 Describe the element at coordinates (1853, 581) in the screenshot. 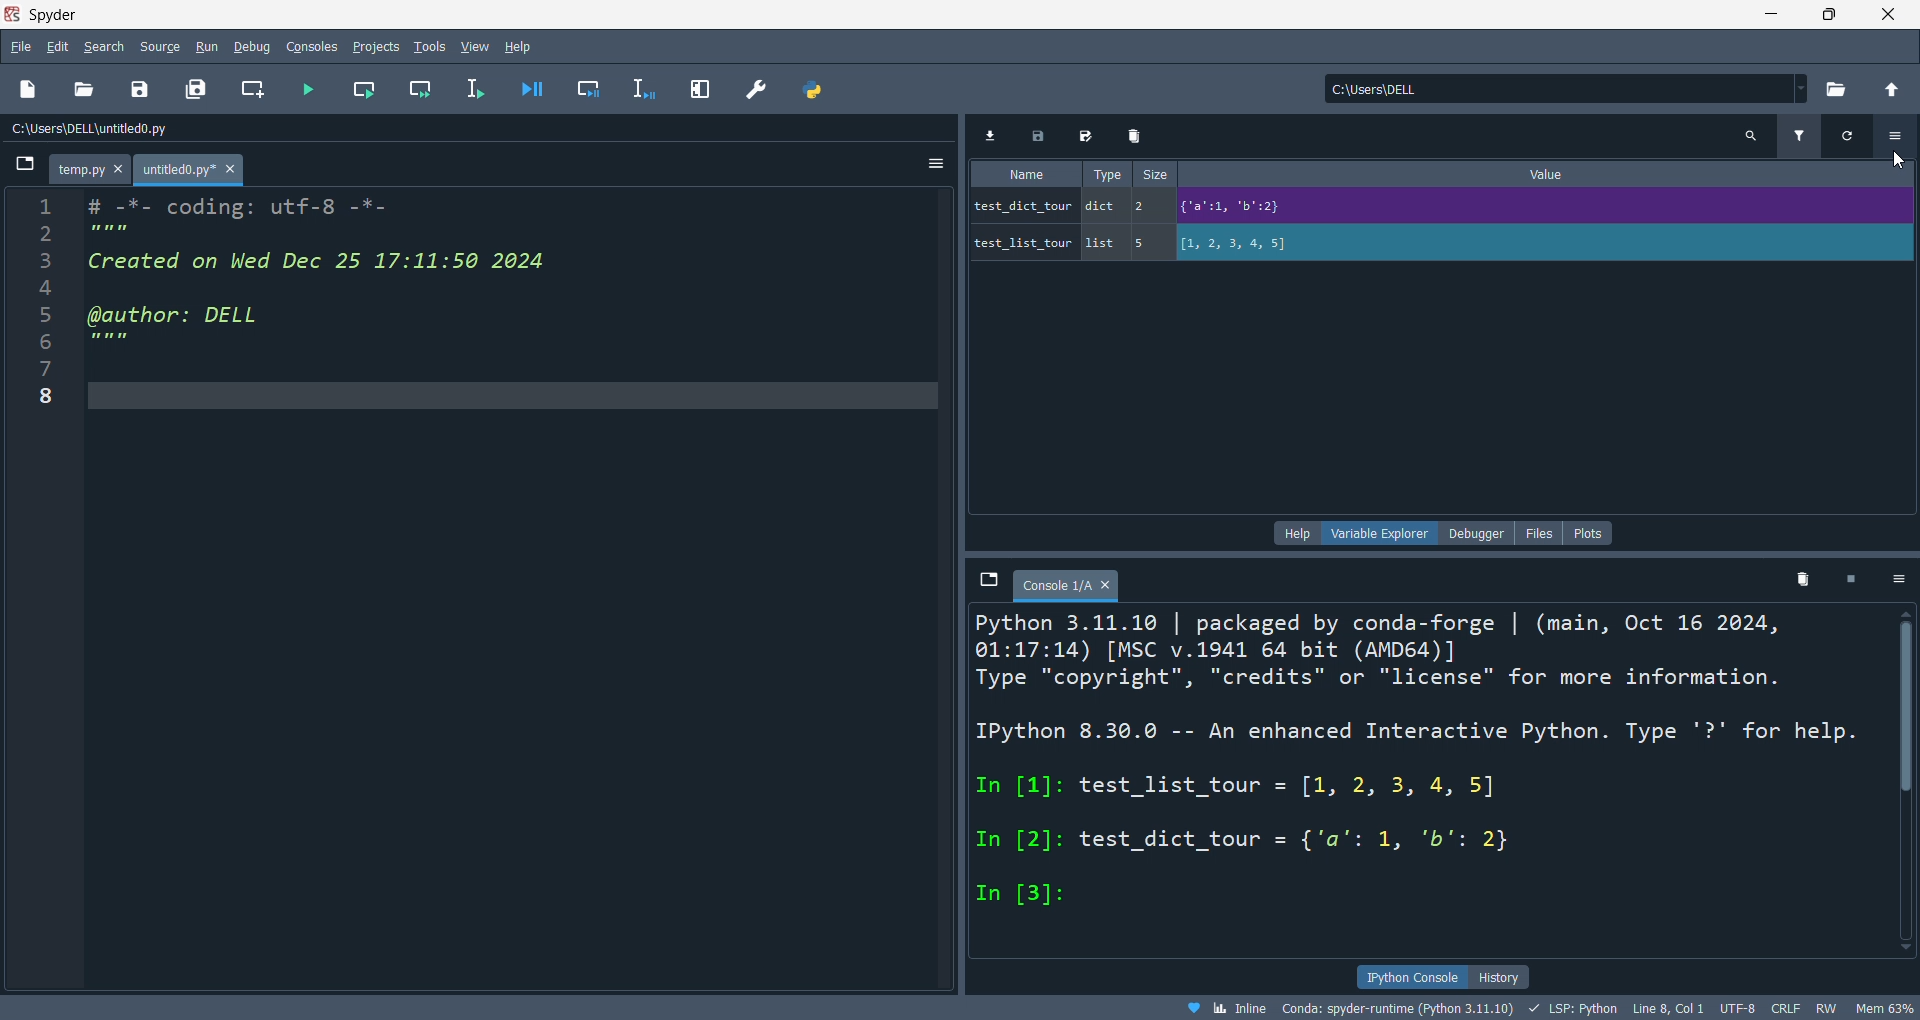

I see `close kernel` at that location.